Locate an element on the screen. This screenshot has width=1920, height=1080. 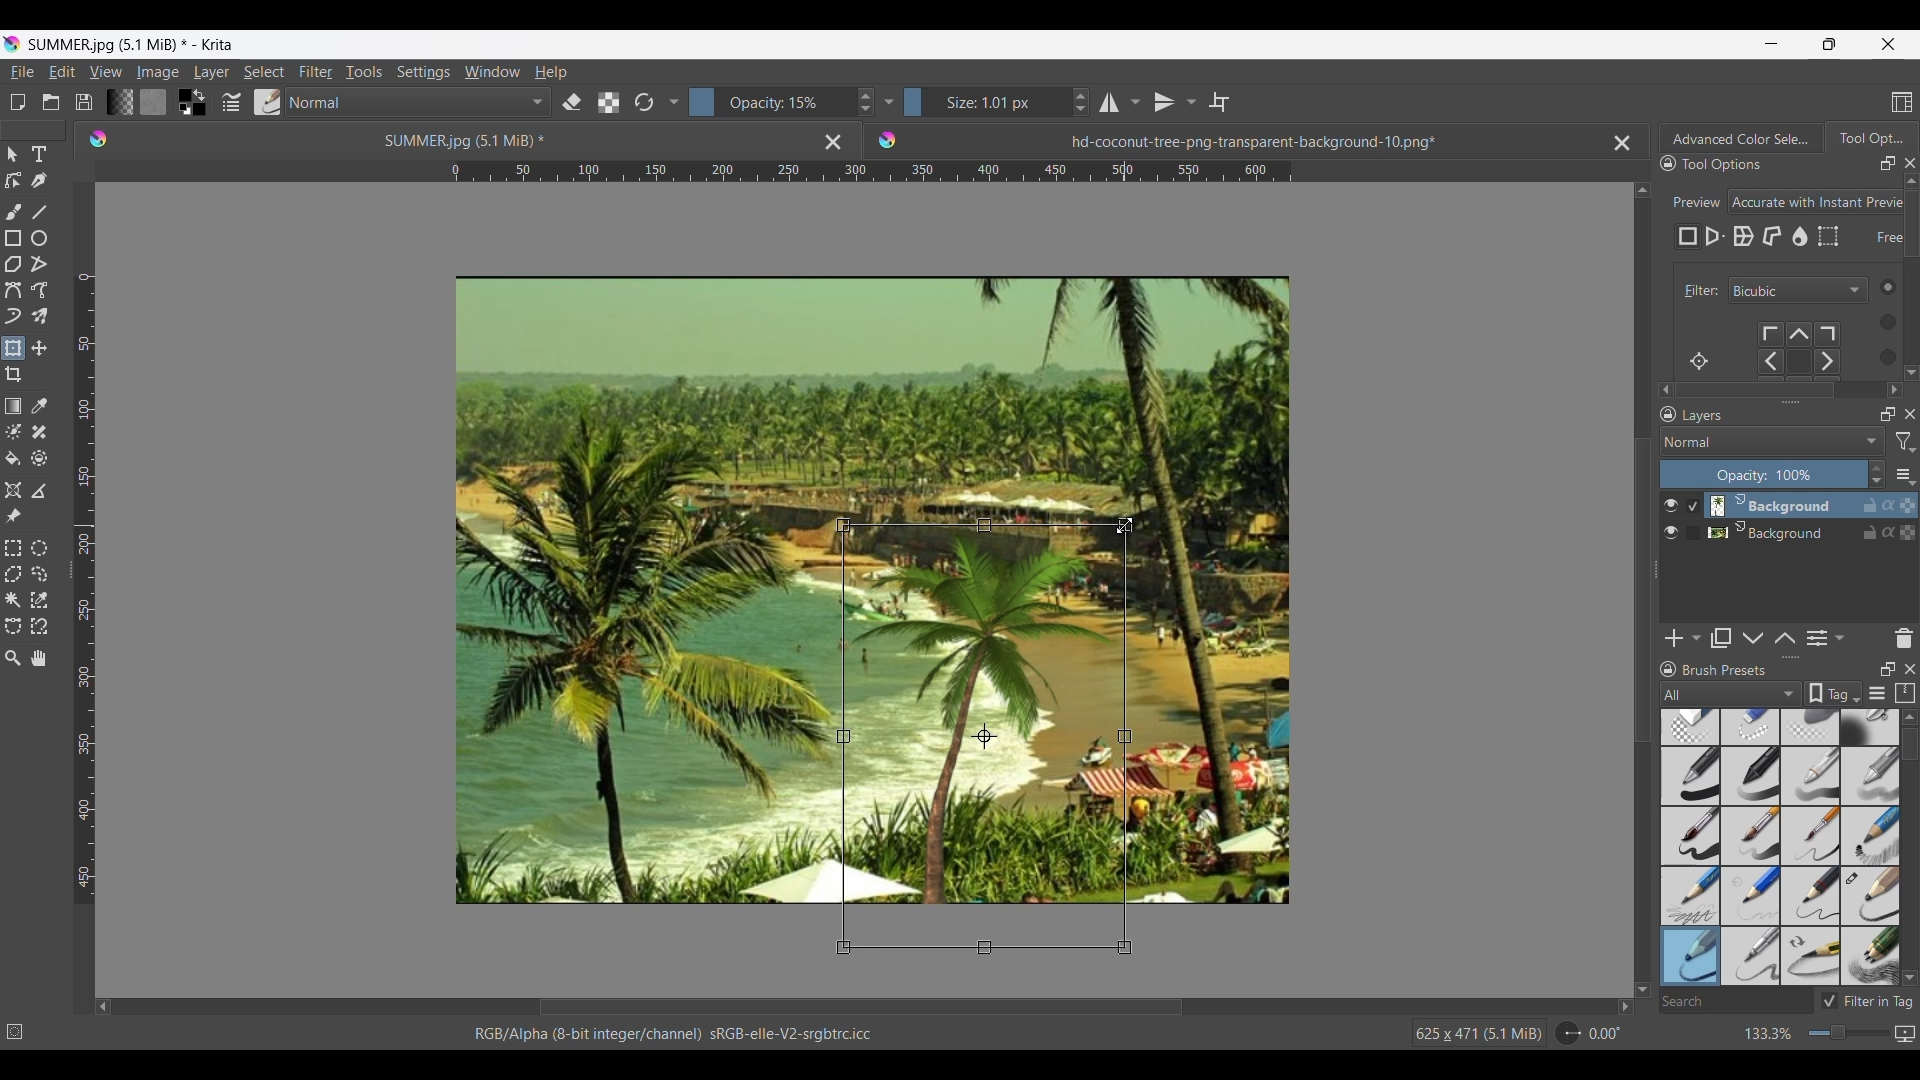
Window is located at coordinates (491, 71).